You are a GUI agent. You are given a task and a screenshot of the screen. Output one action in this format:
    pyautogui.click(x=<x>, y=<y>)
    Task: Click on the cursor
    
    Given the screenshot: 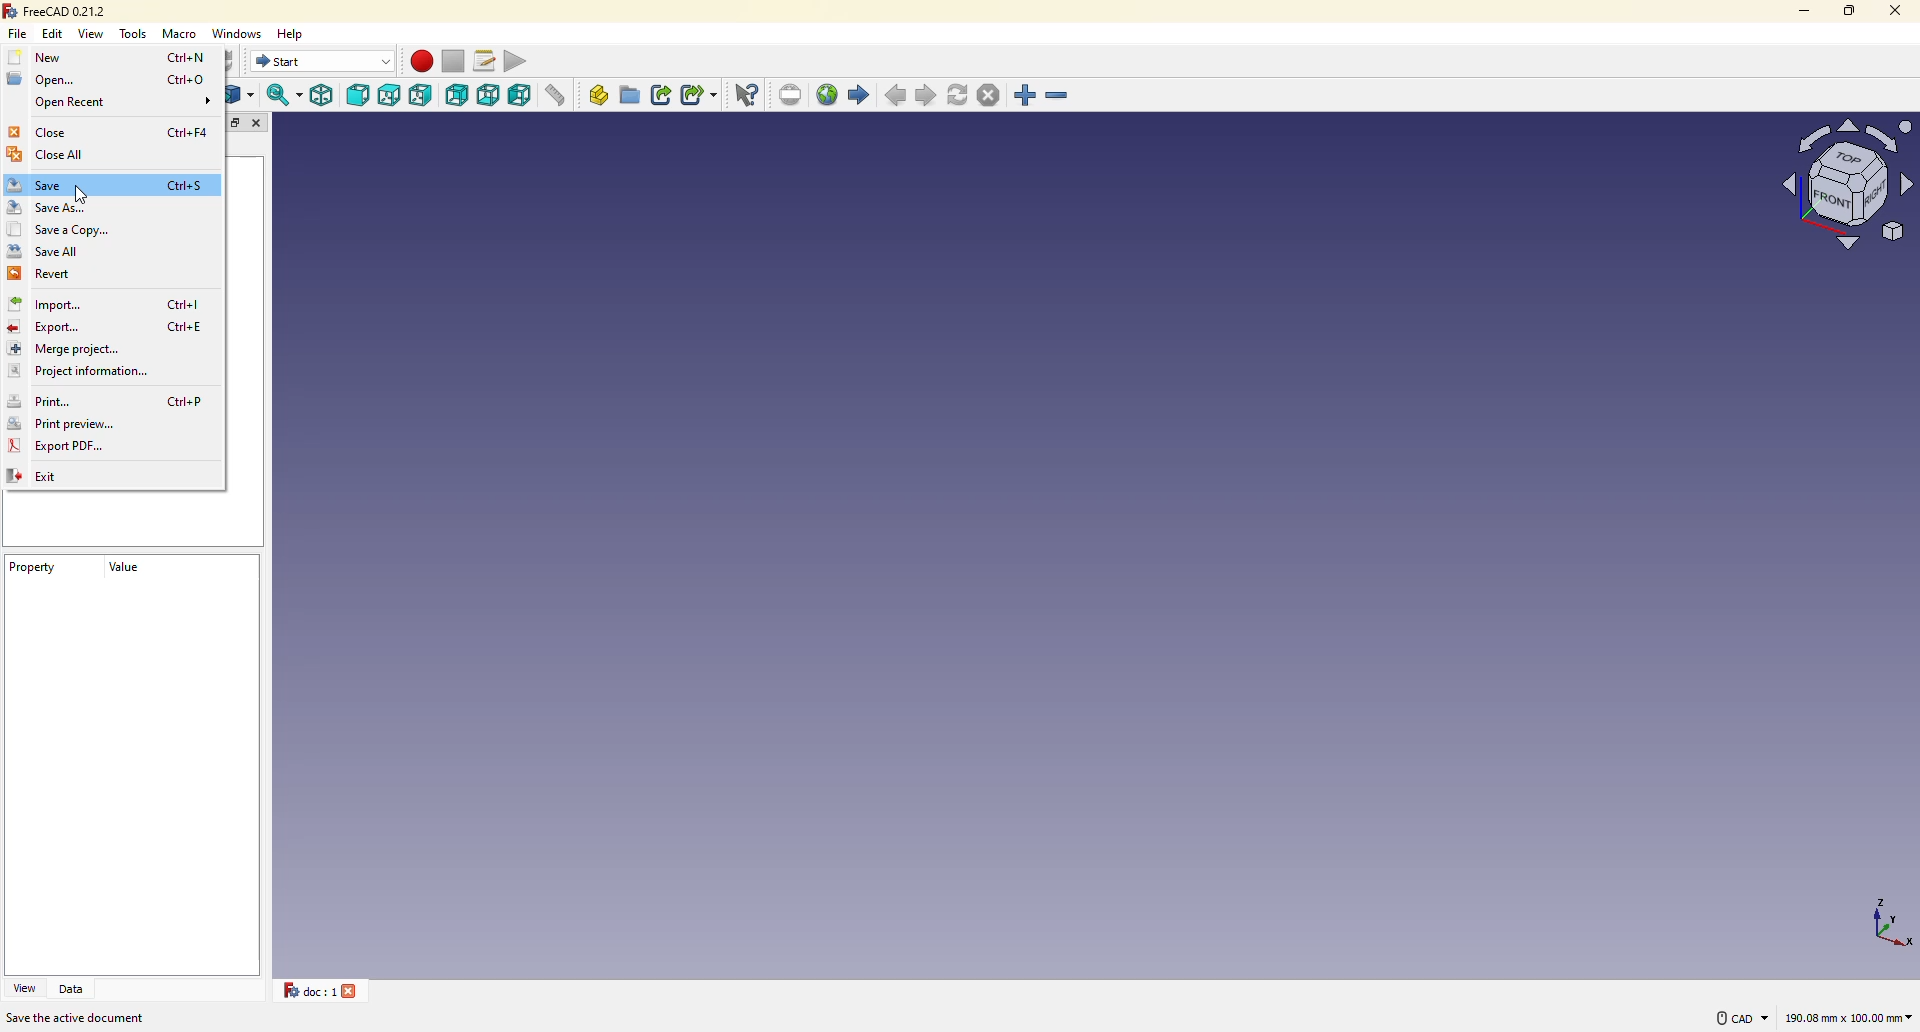 What is the action you would take?
    pyautogui.click(x=83, y=195)
    